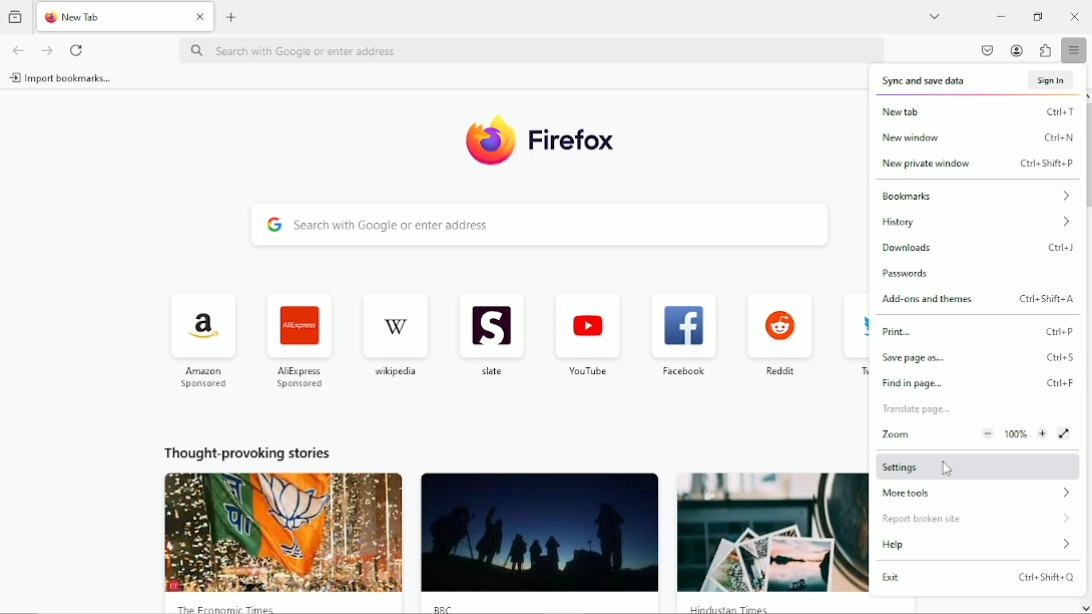  I want to click on Shortcut keys, so click(1059, 137).